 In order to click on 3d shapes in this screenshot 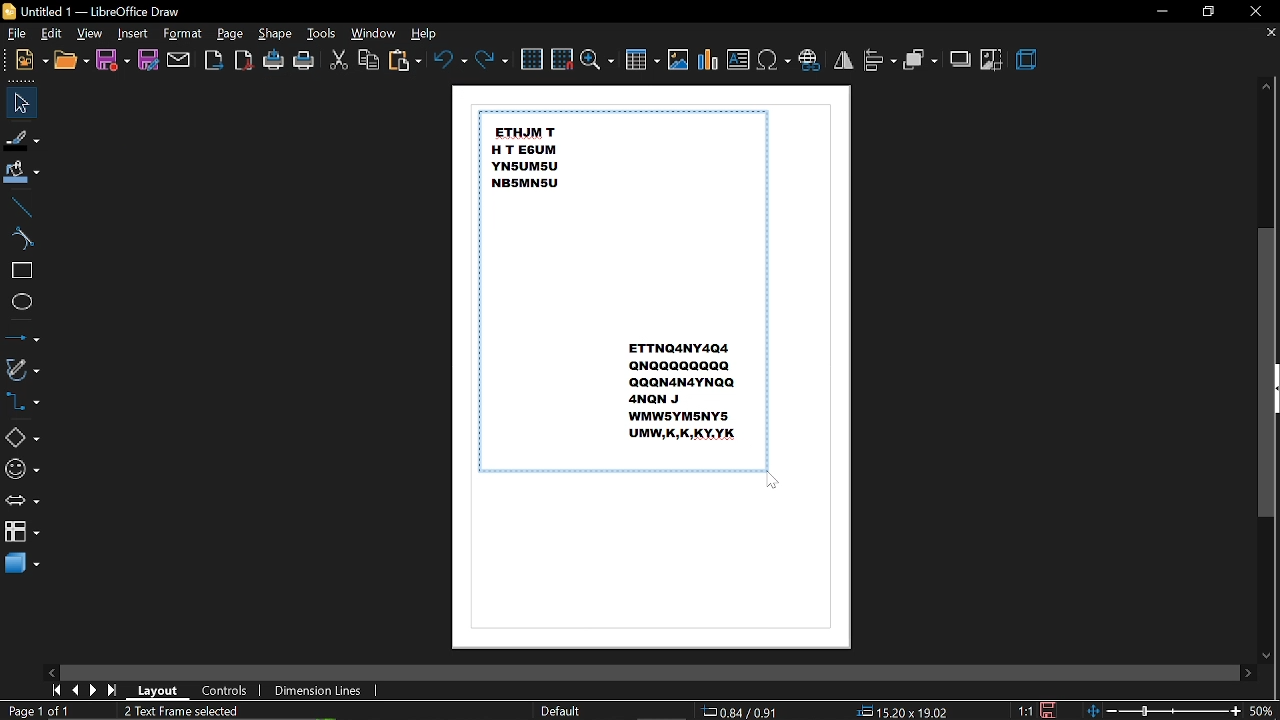, I will do `click(22, 565)`.